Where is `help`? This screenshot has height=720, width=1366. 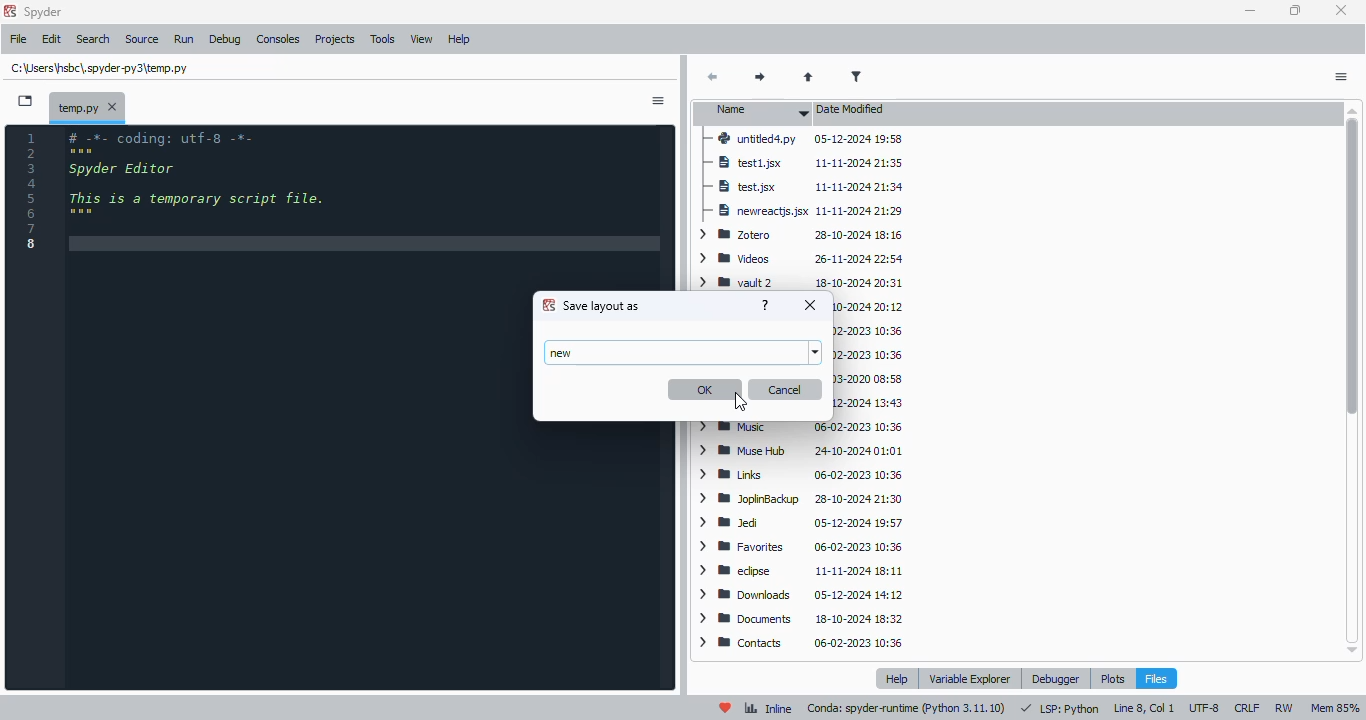
help is located at coordinates (461, 39).